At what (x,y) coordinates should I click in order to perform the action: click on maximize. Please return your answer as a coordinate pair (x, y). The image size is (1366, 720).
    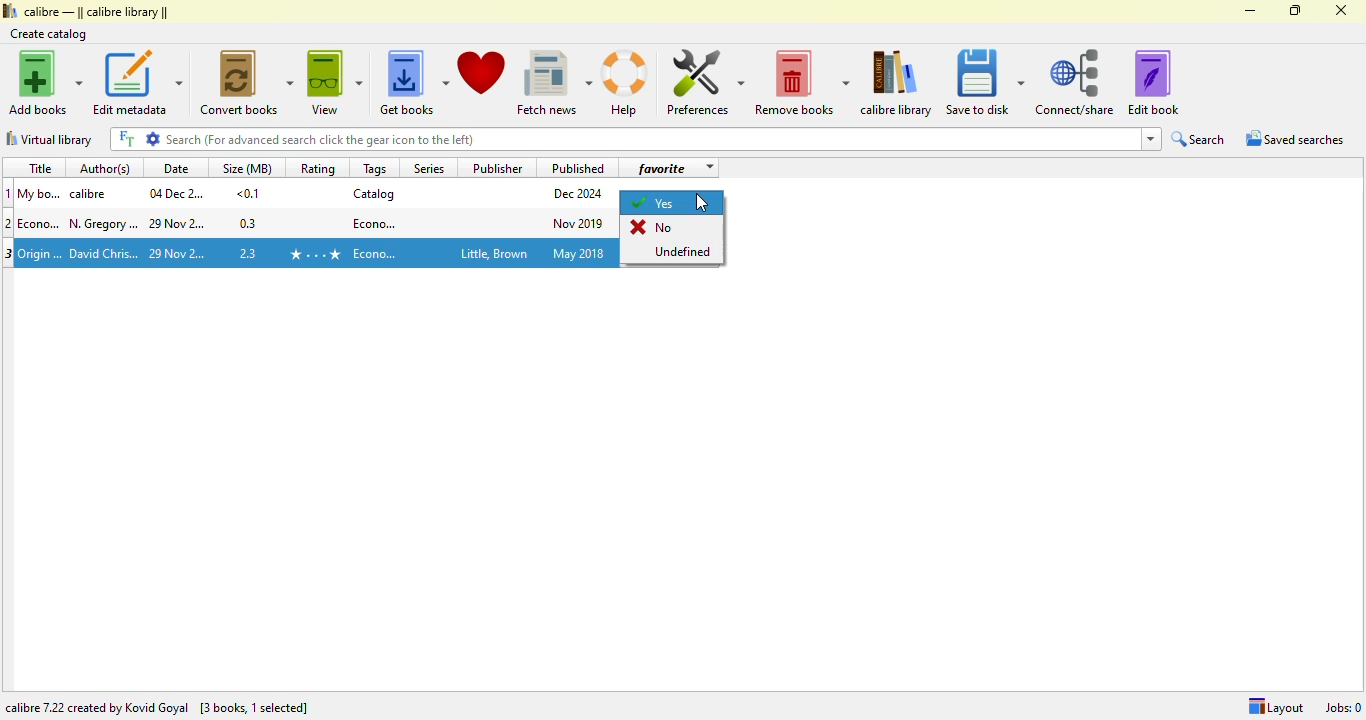
    Looking at the image, I should click on (1296, 10).